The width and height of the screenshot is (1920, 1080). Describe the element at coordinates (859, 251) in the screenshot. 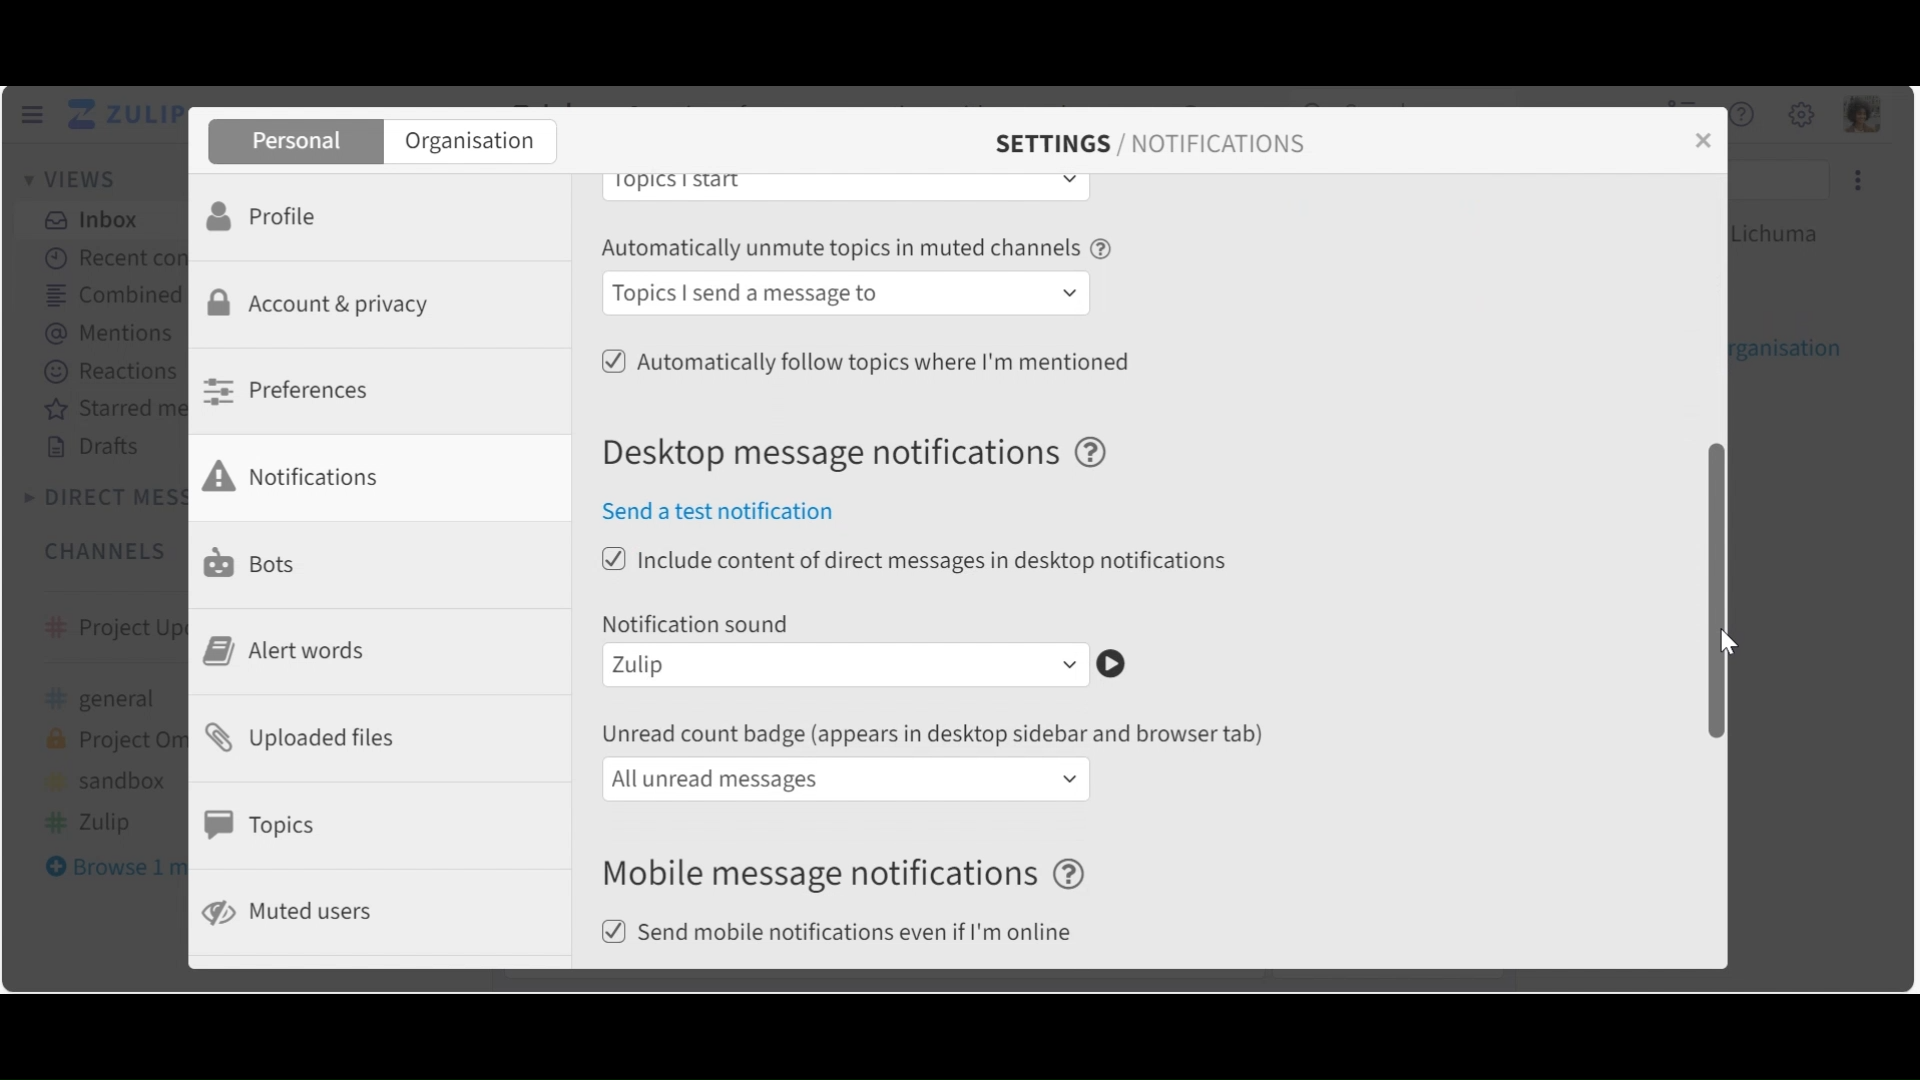

I see `Automatically unmute topics in muted channels ` at that location.